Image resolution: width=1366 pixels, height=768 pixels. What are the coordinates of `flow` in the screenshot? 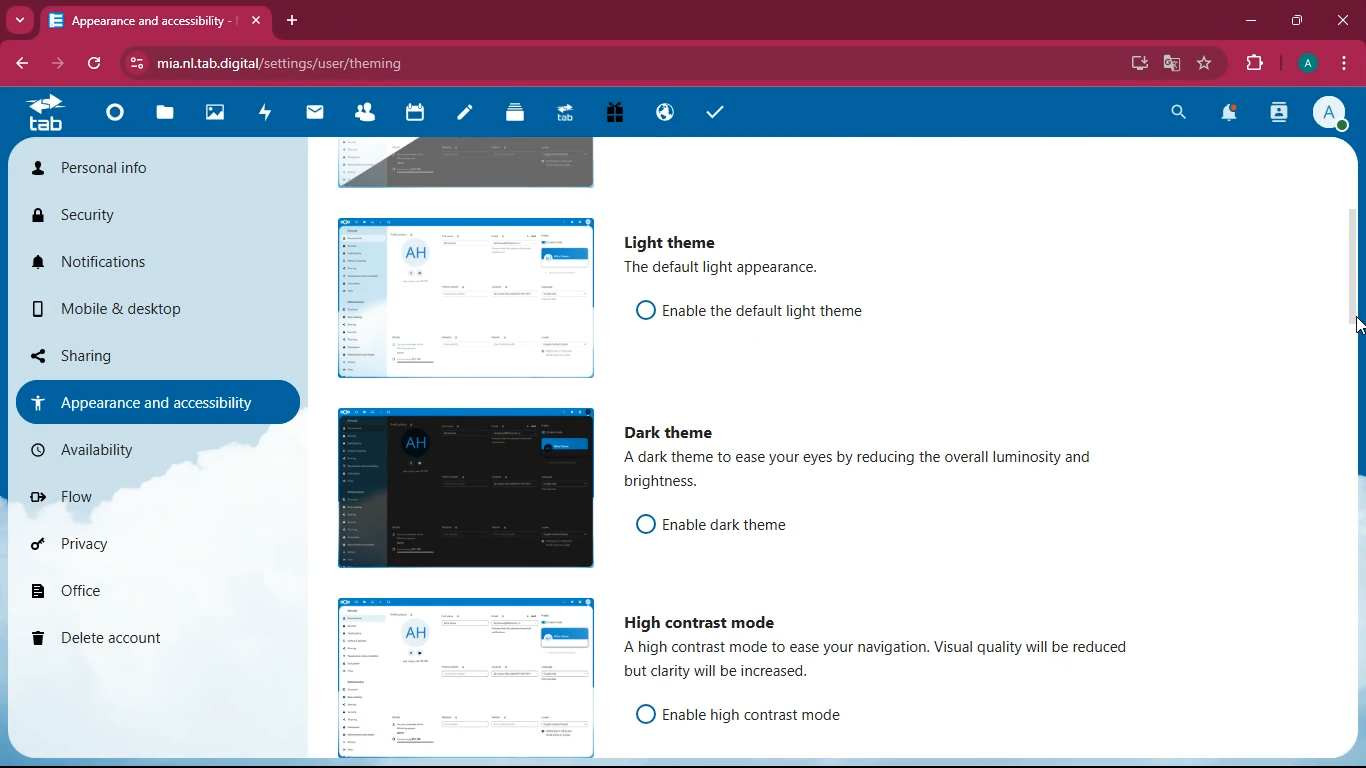 It's located at (120, 496).